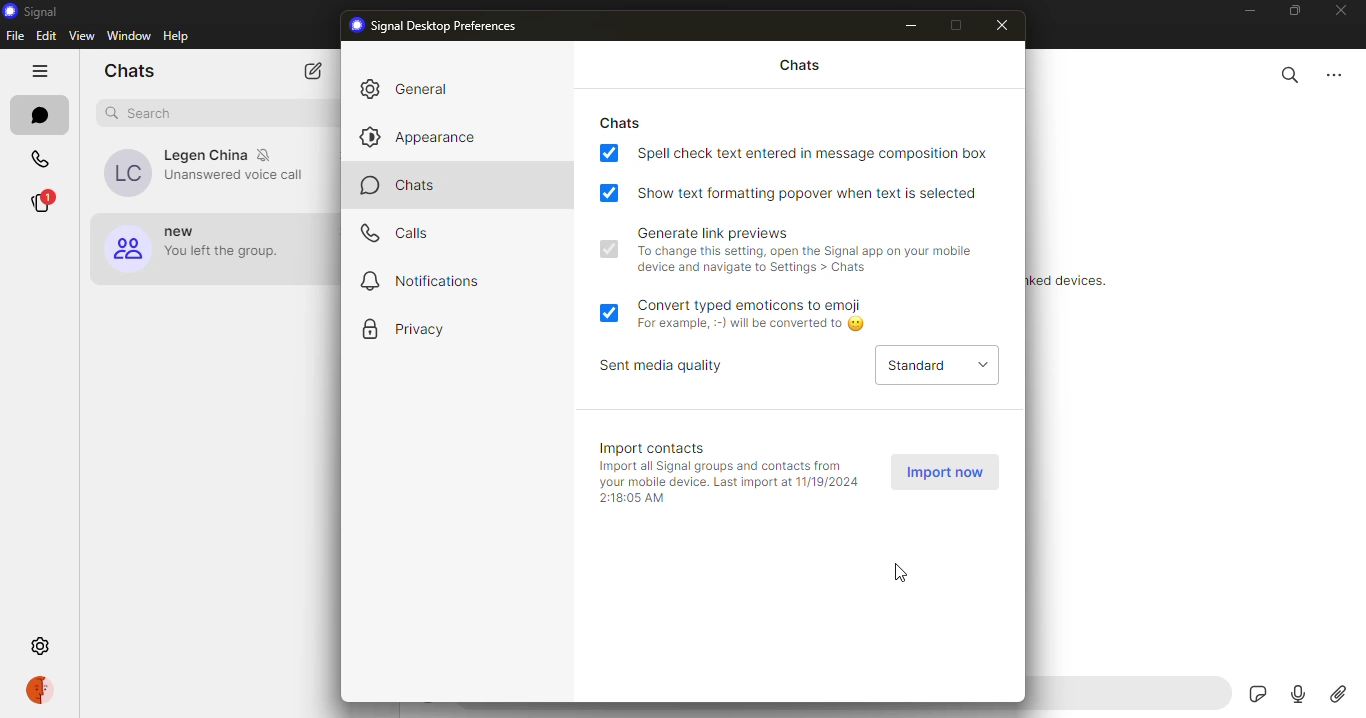 Image resolution: width=1366 pixels, height=718 pixels. What do you see at coordinates (668, 366) in the screenshot?
I see `sent media quality` at bounding box center [668, 366].